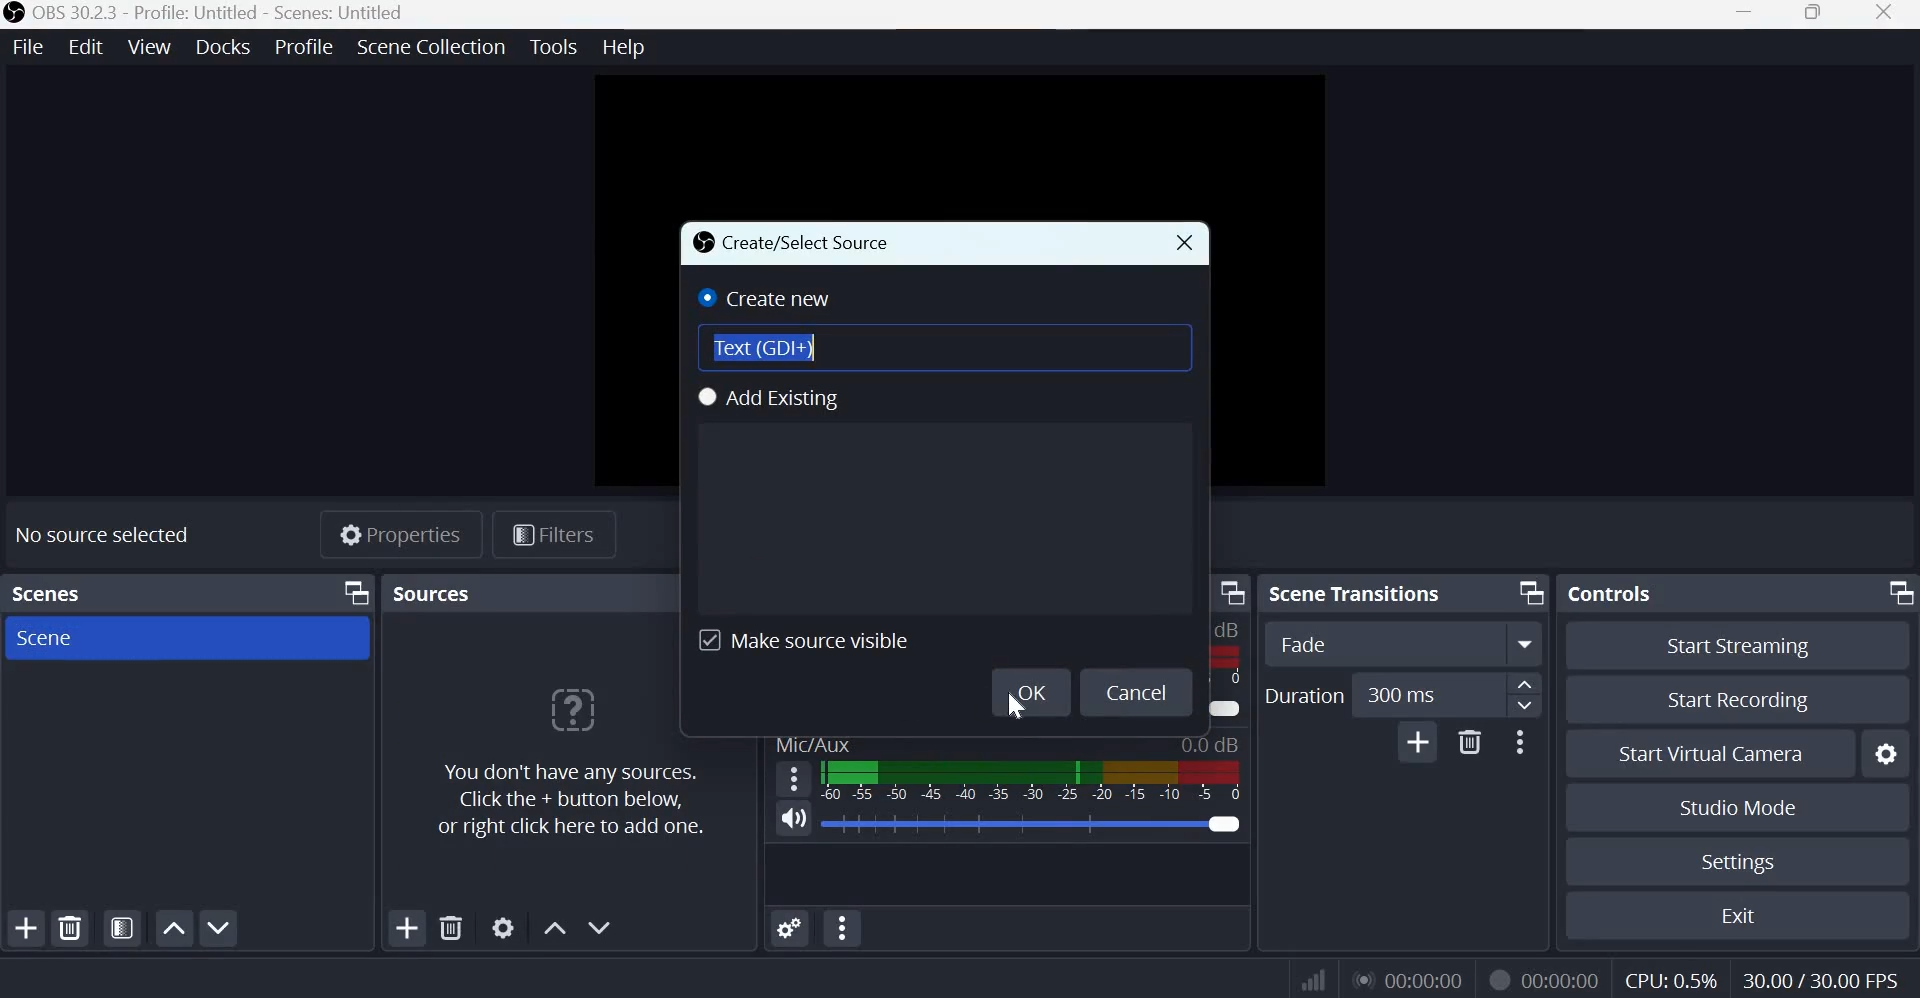  I want to click on Advanced Audio Properties, so click(791, 928).